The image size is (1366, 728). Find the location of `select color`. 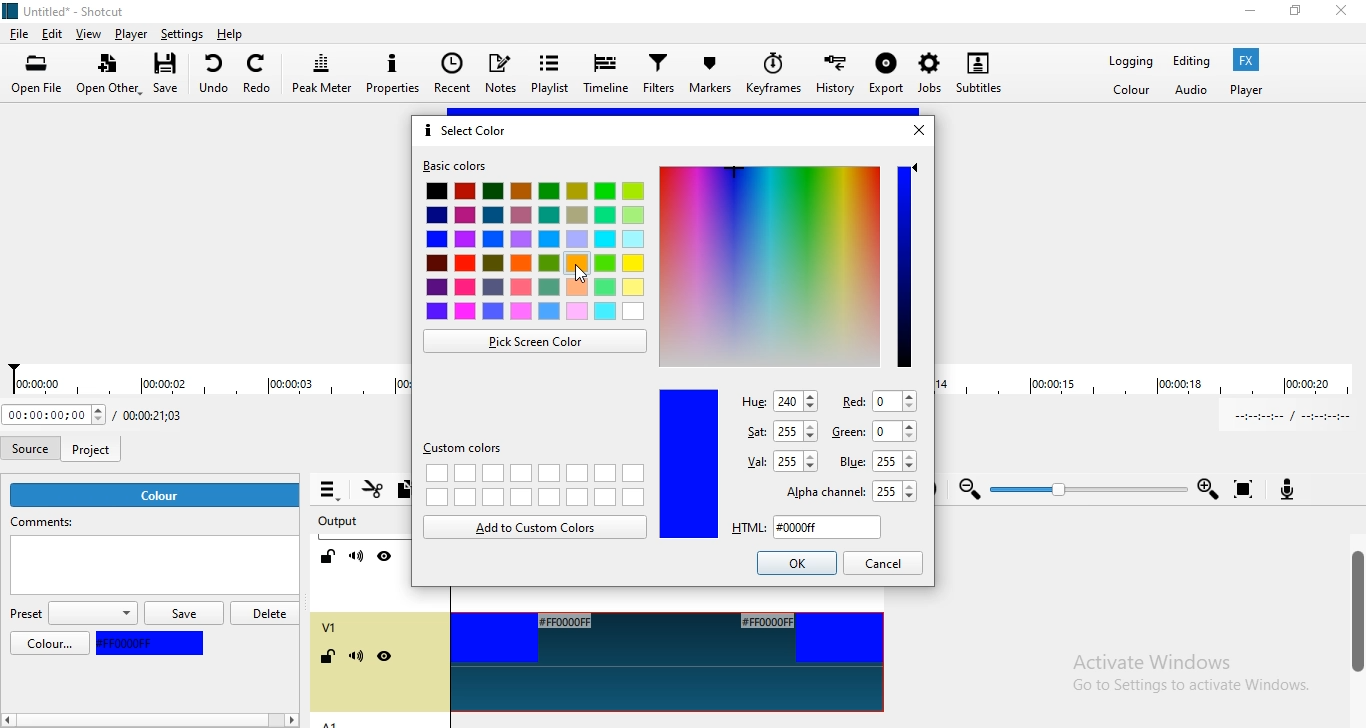

select color is located at coordinates (466, 130).